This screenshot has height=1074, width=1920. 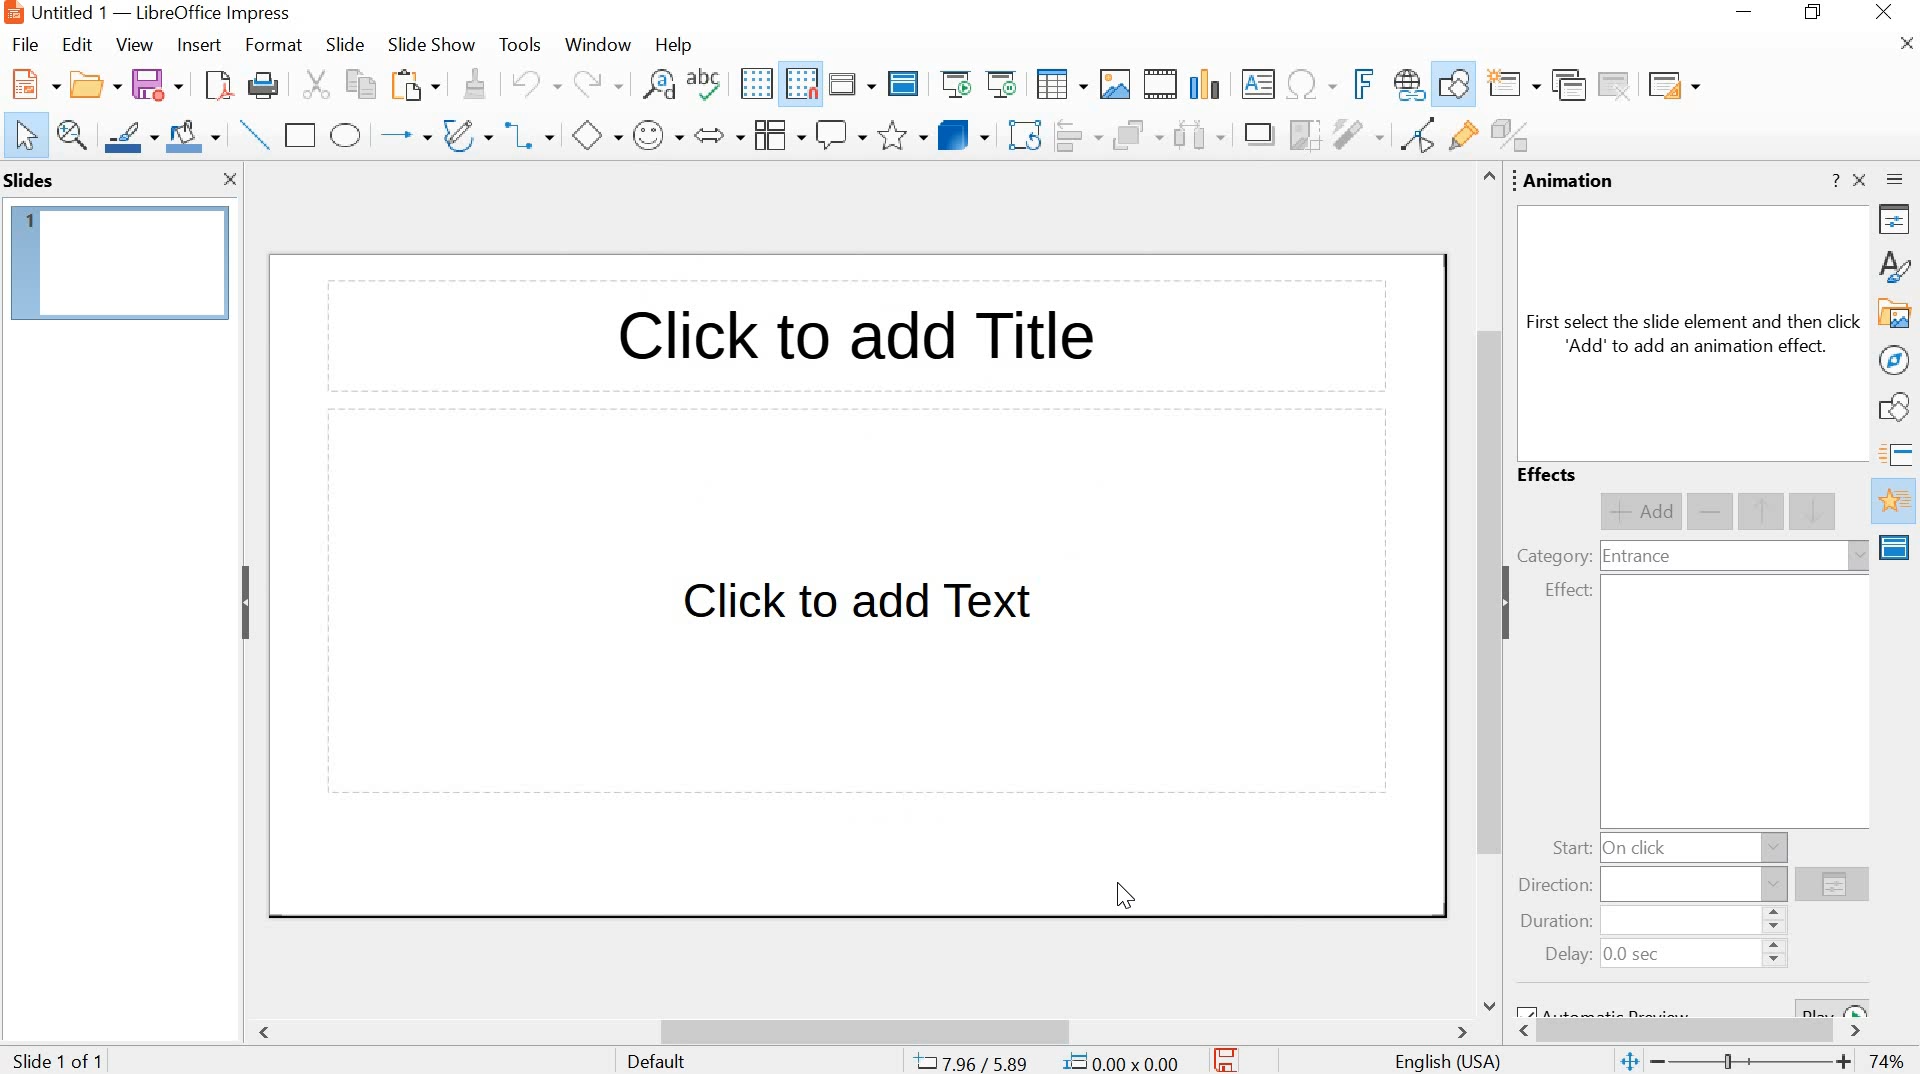 I want to click on insert fontwork text, so click(x=1360, y=83).